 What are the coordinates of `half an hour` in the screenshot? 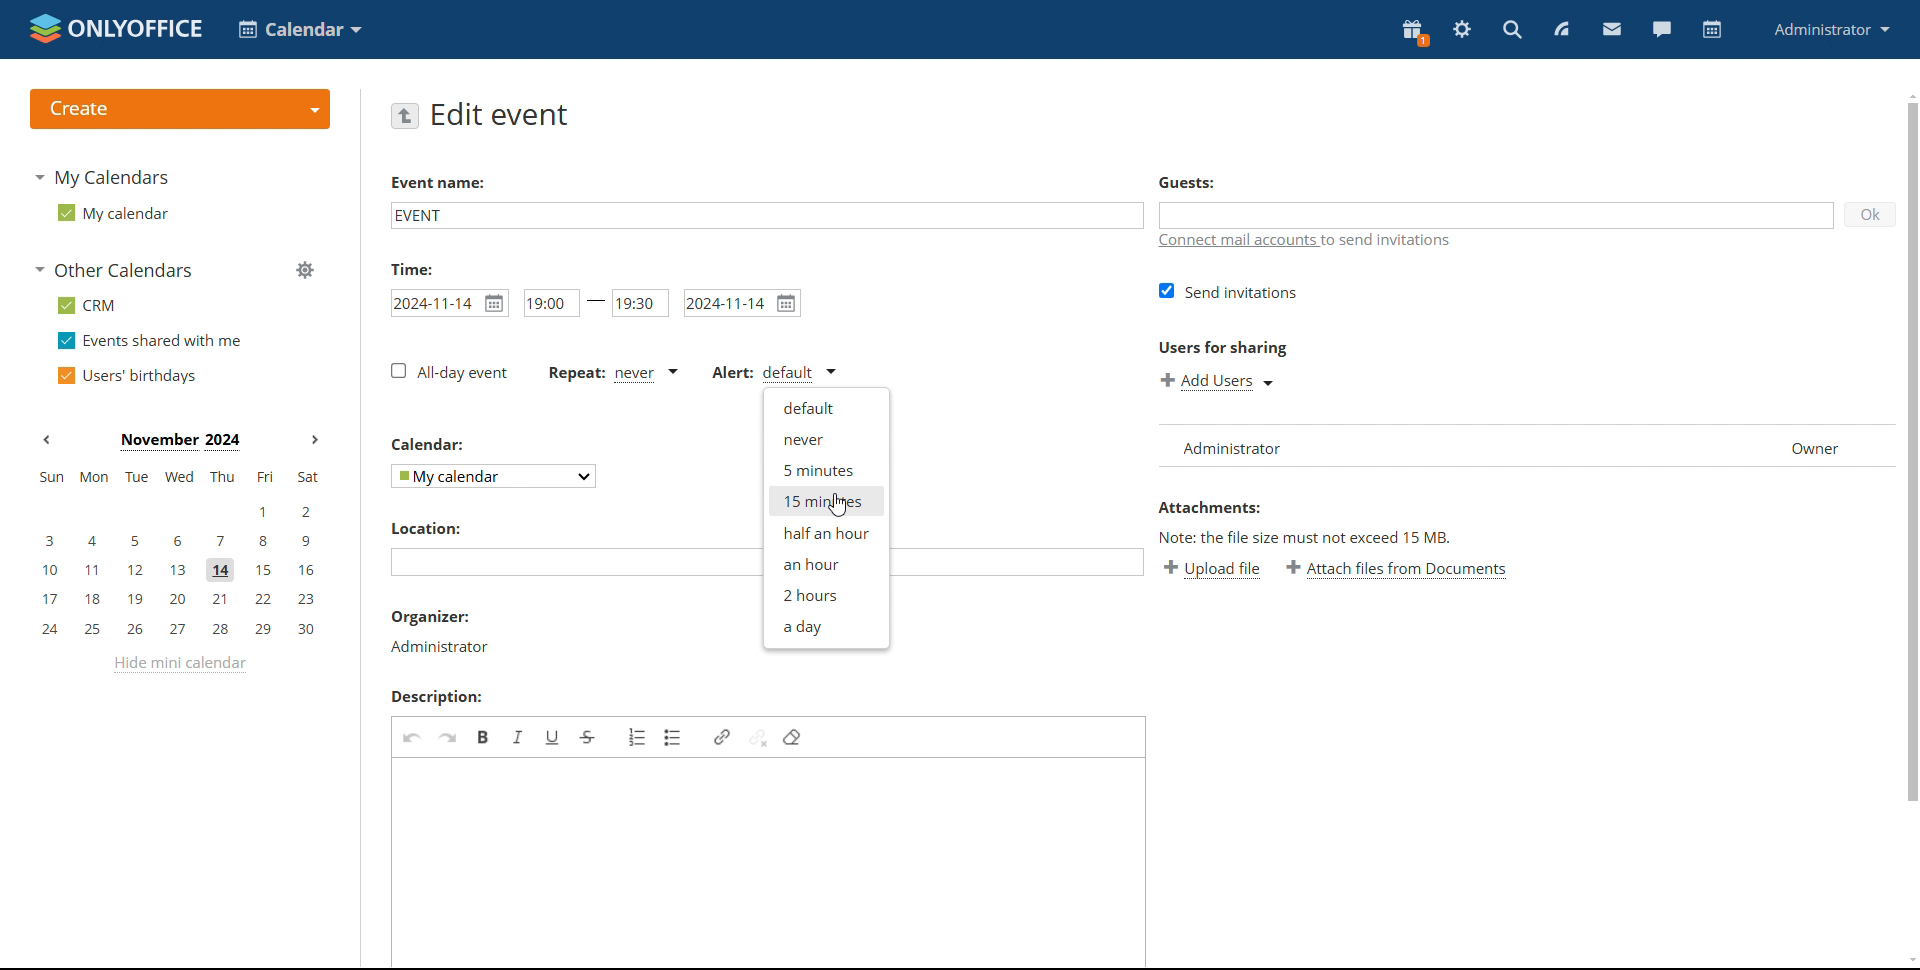 It's located at (824, 533).